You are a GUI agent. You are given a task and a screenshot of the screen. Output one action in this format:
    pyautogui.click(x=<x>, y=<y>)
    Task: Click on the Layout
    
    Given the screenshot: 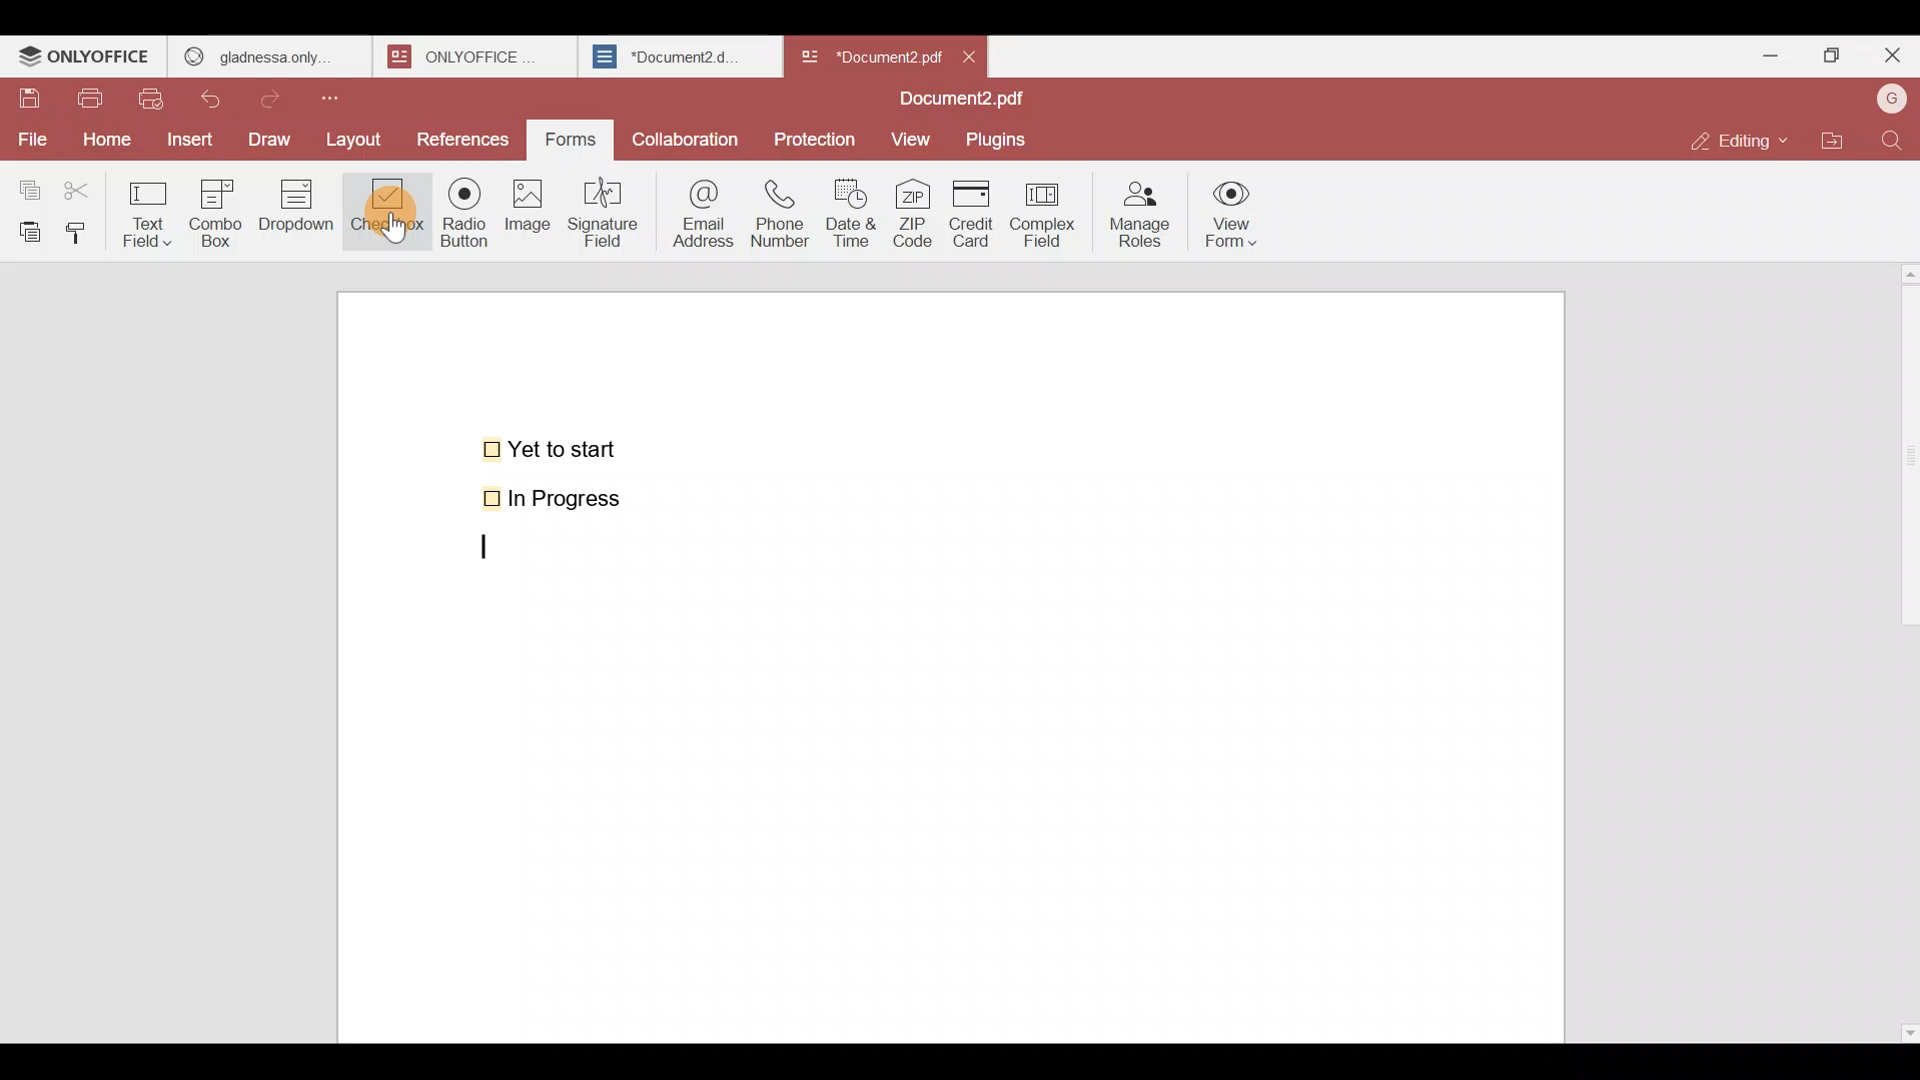 What is the action you would take?
    pyautogui.click(x=362, y=137)
    